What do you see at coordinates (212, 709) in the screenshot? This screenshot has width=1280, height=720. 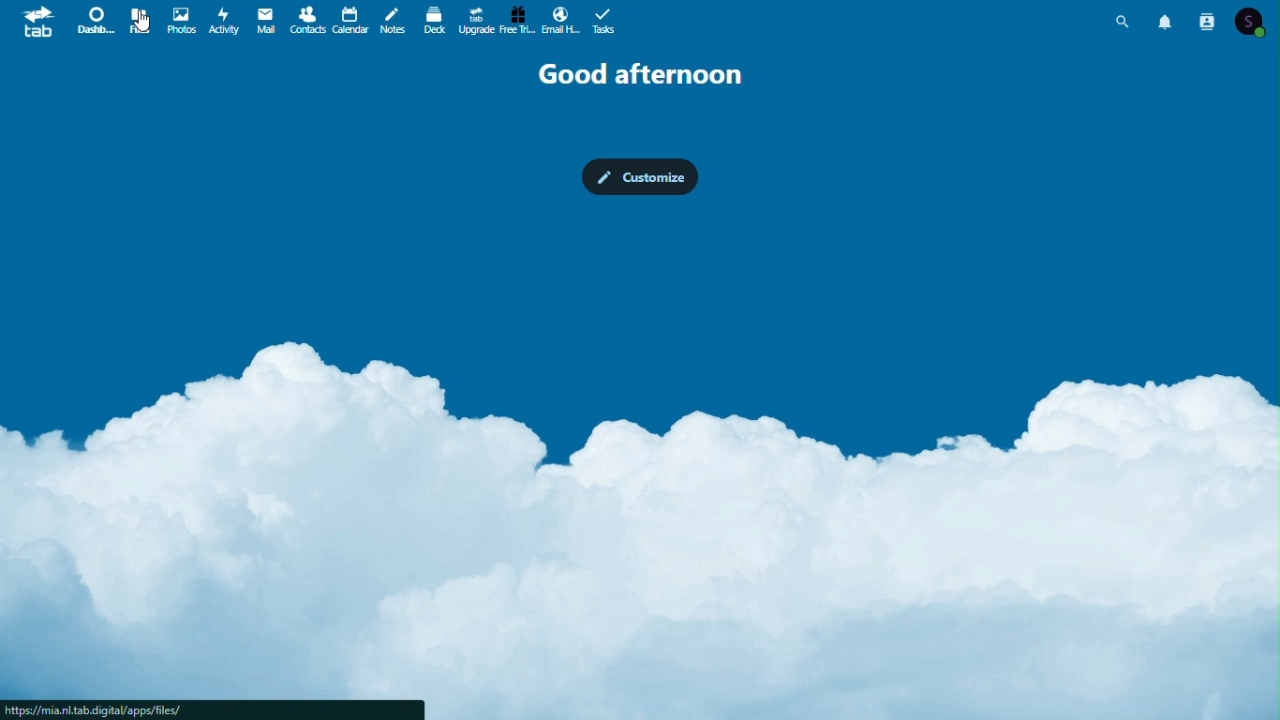 I see `URL` at bounding box center [212, 709].